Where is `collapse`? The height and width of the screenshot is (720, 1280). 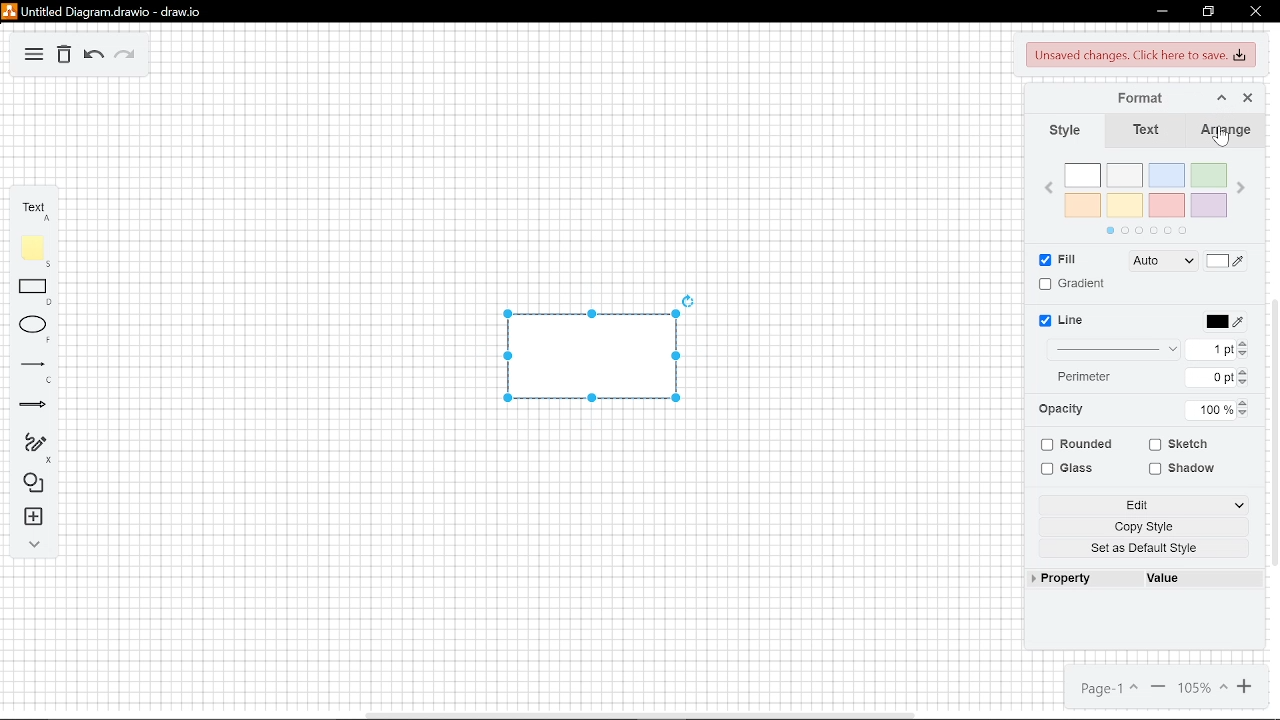 collapse is located at coordinates (34, 544).